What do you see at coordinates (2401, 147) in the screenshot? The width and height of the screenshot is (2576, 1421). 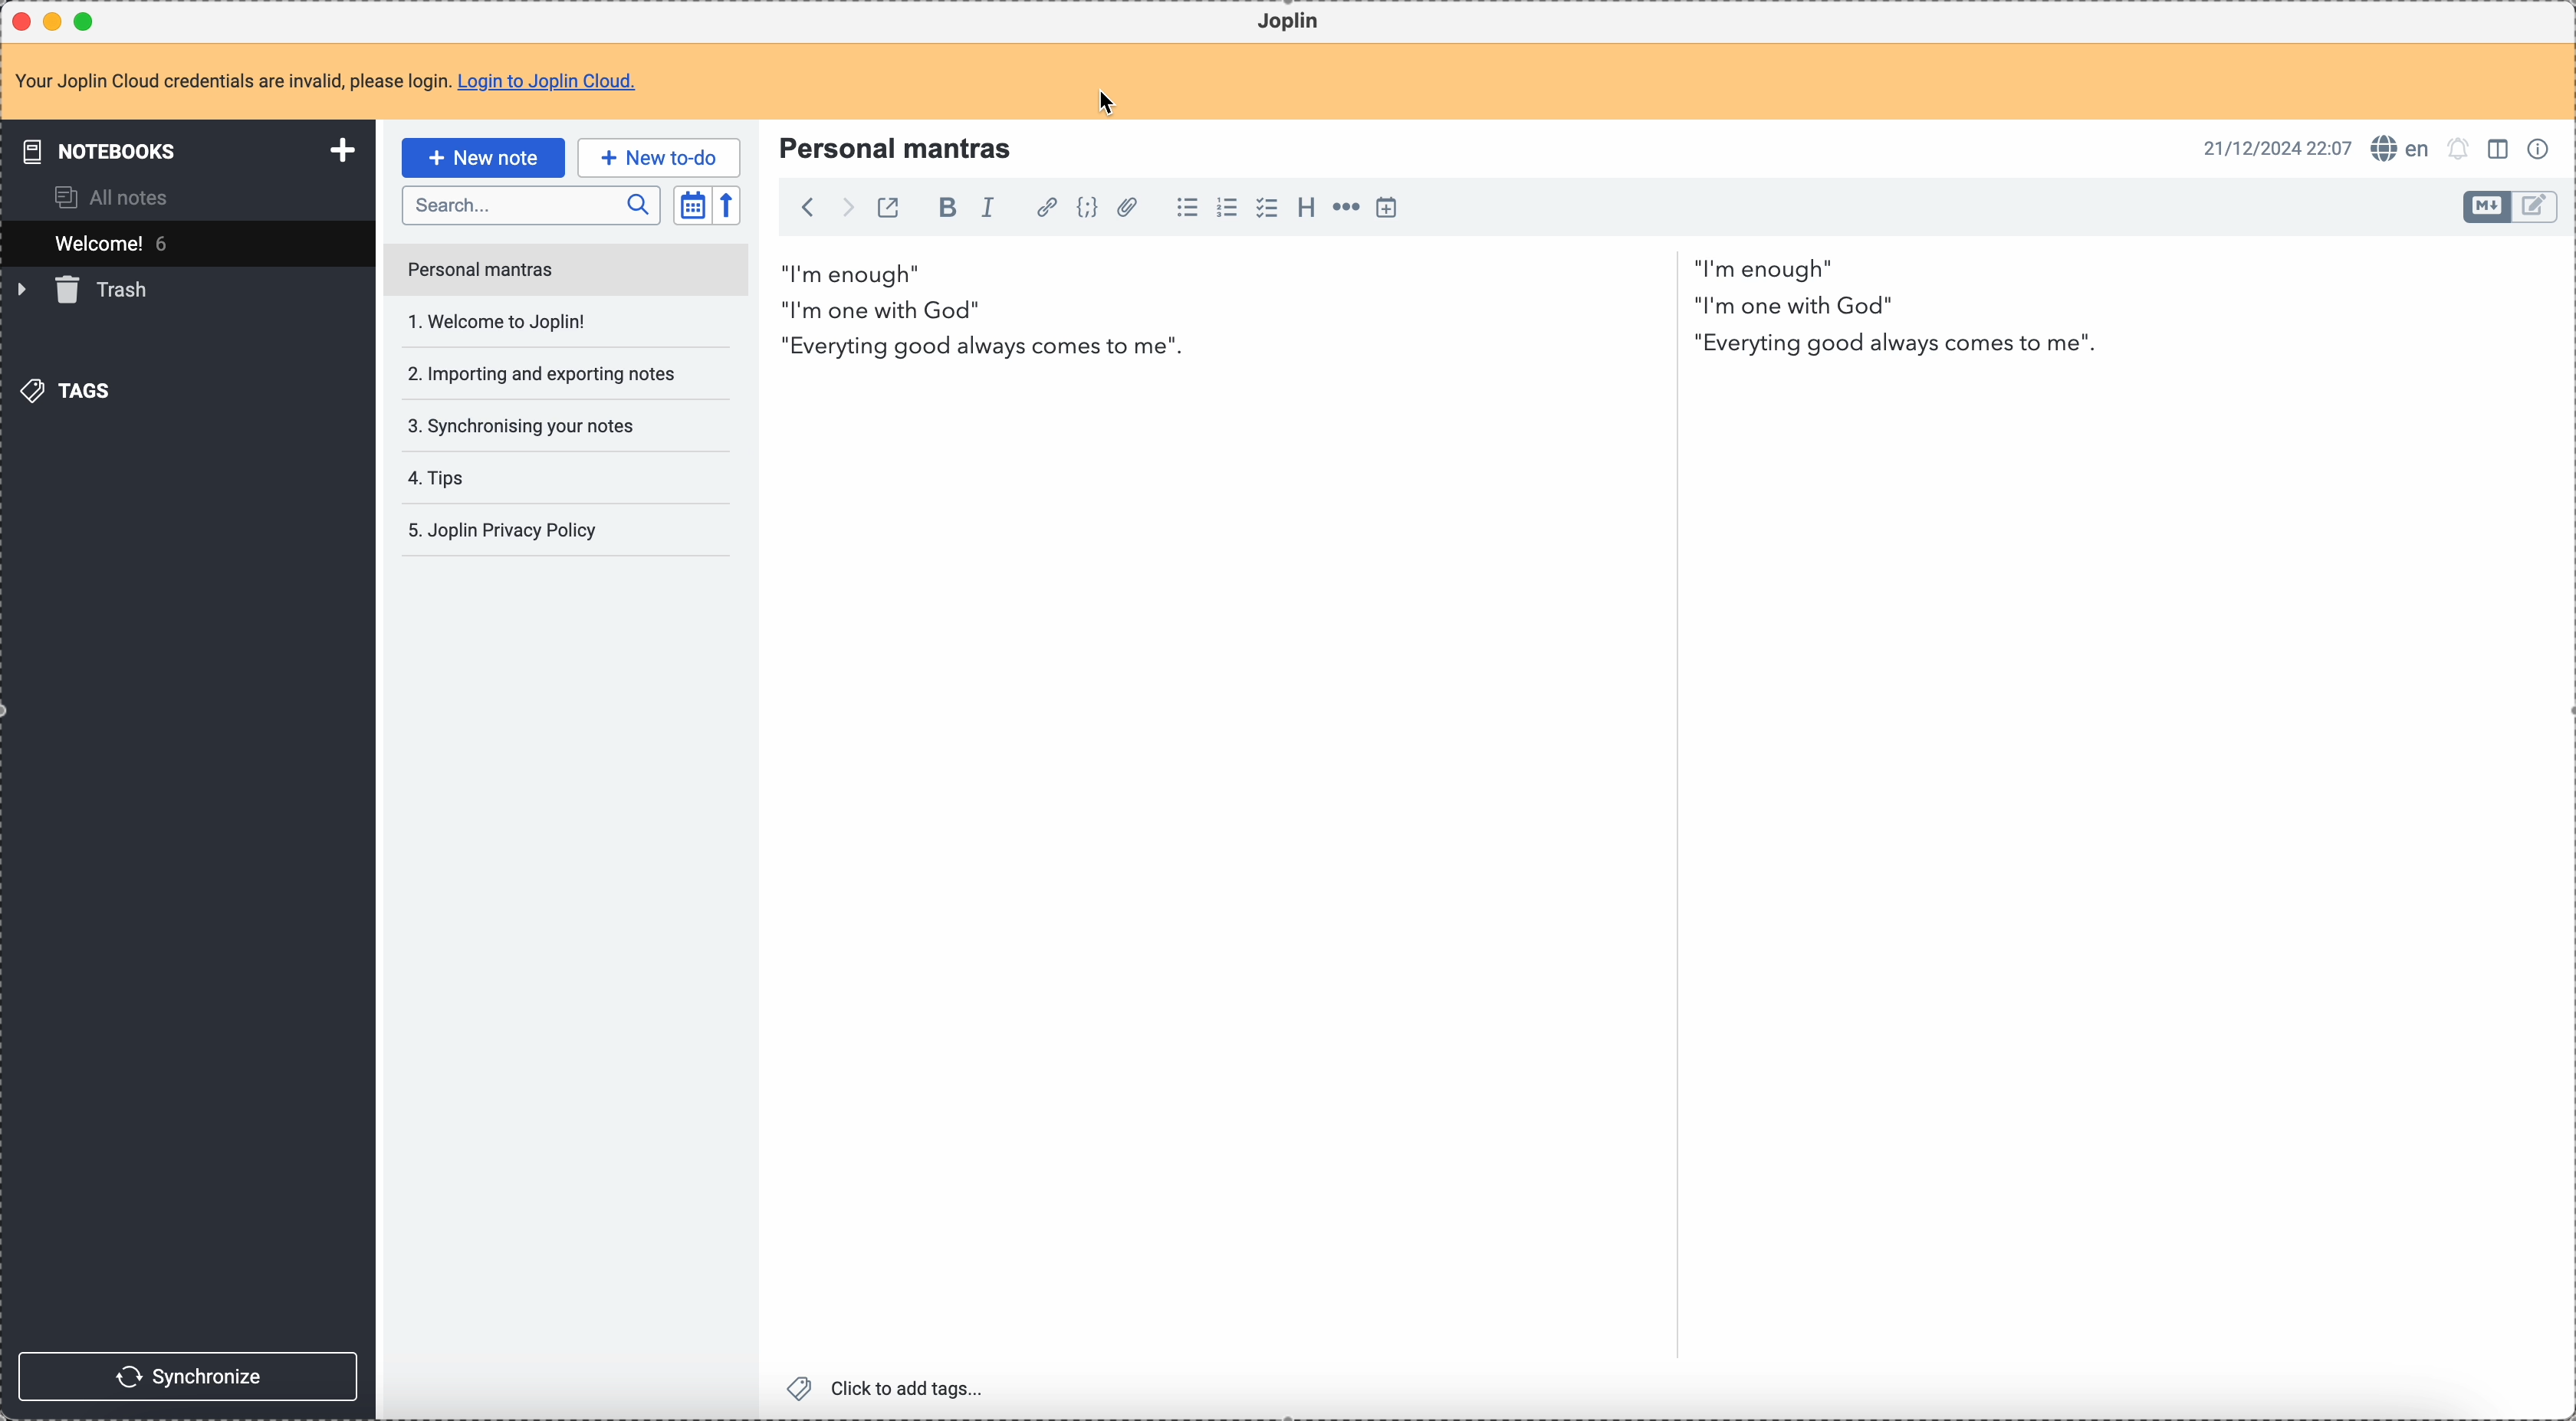 I see `spell checker` at bounding box center [2401, 147].